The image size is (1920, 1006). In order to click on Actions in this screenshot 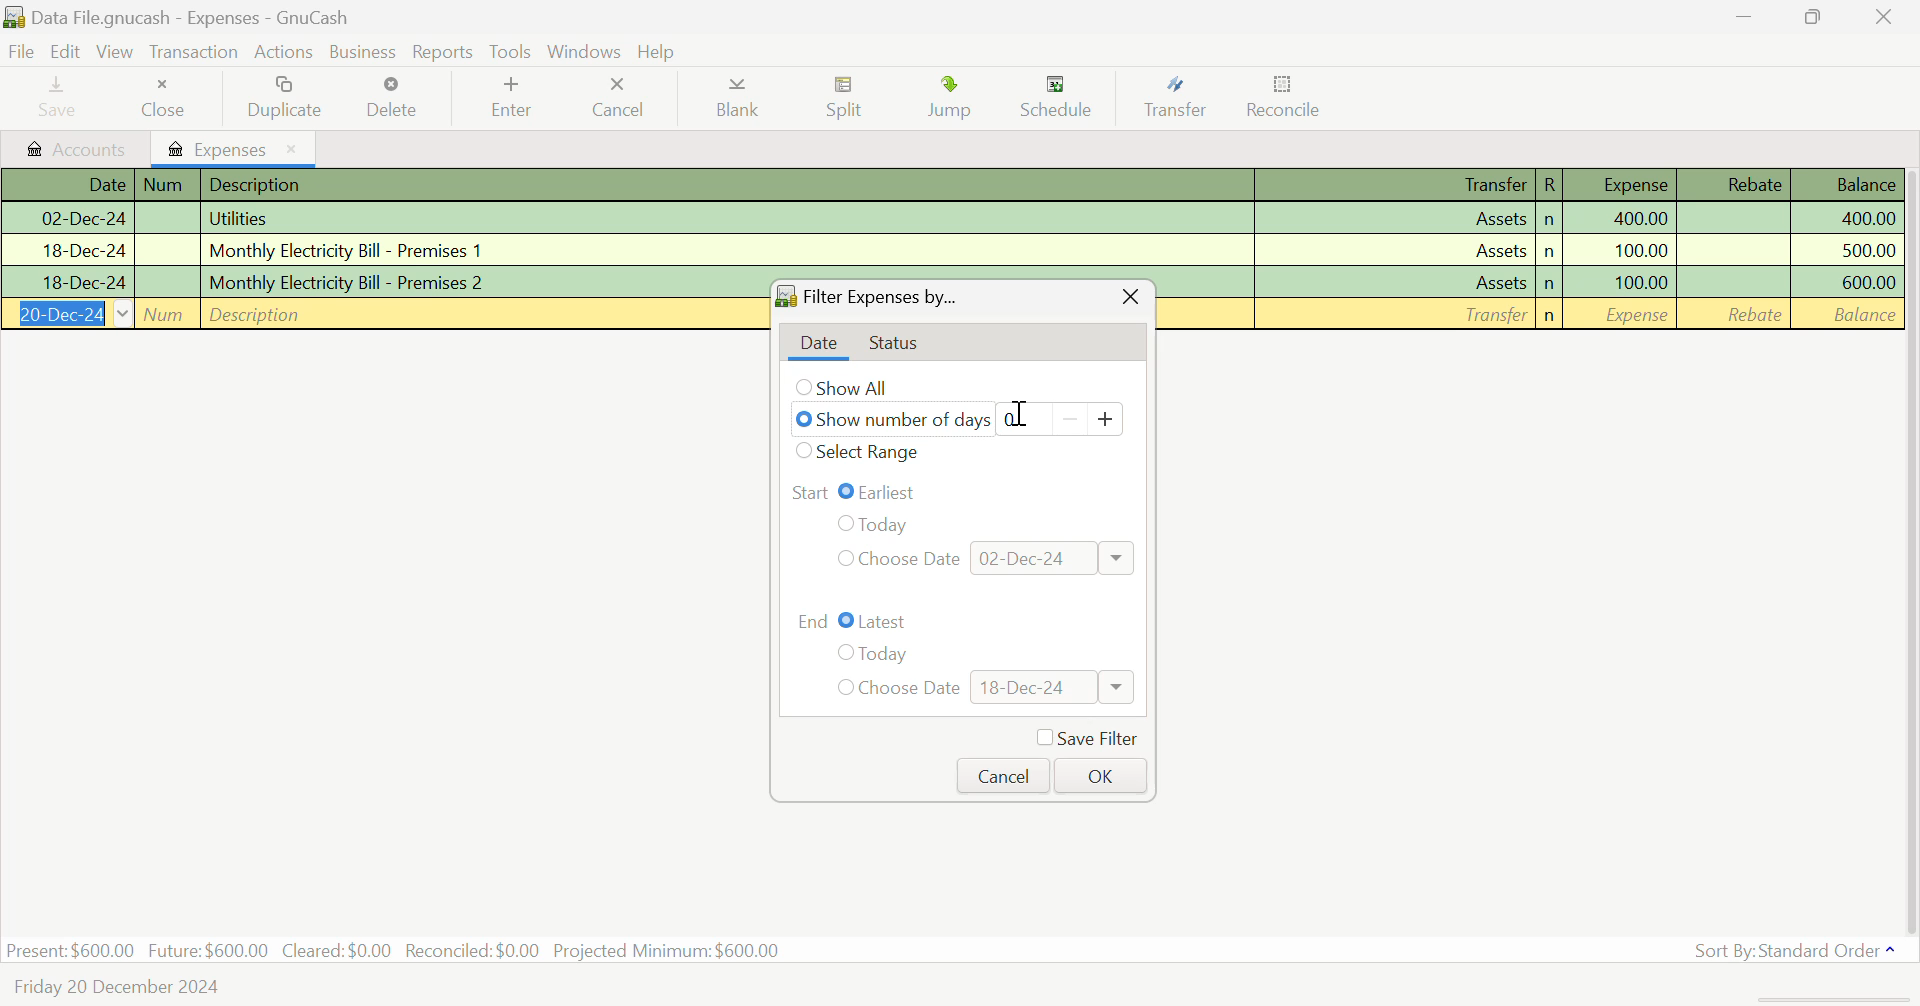, I will do `click(286, 51)`.